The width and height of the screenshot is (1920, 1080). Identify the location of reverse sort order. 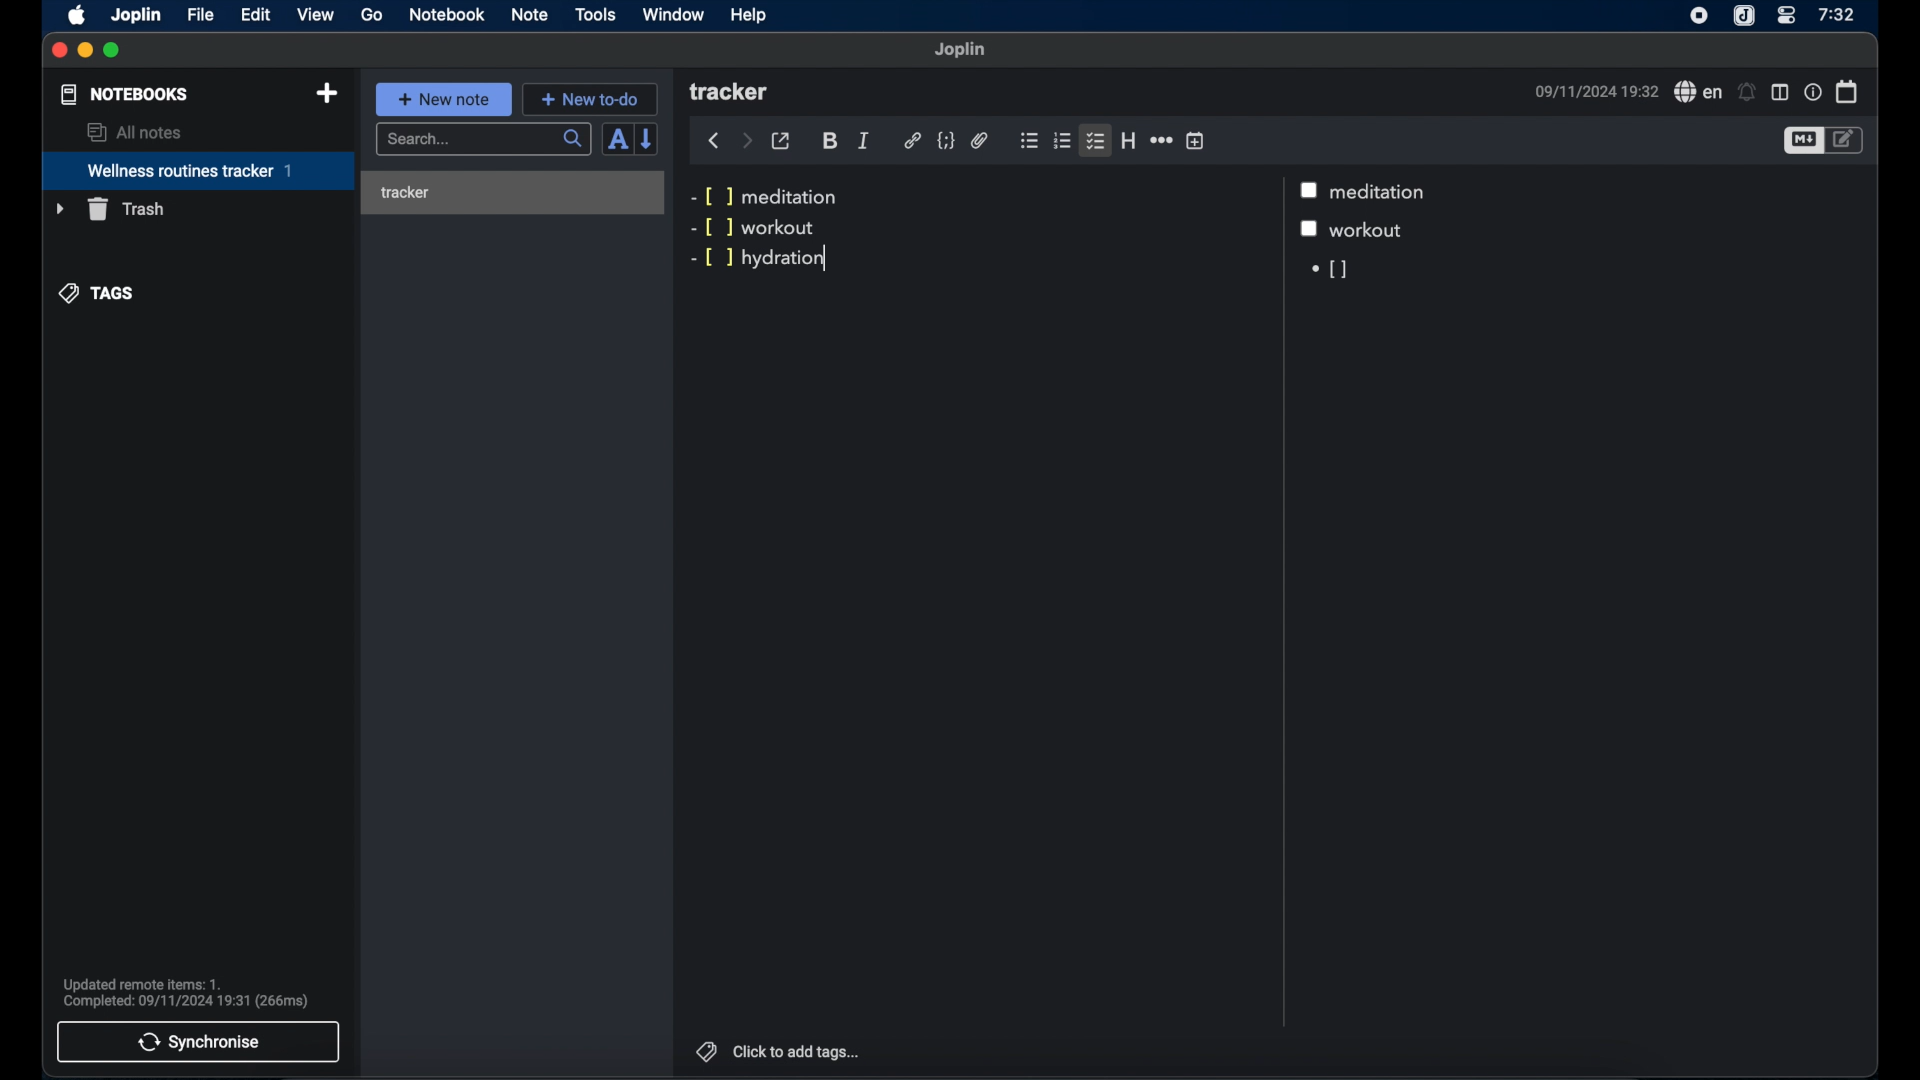
(648, 139).